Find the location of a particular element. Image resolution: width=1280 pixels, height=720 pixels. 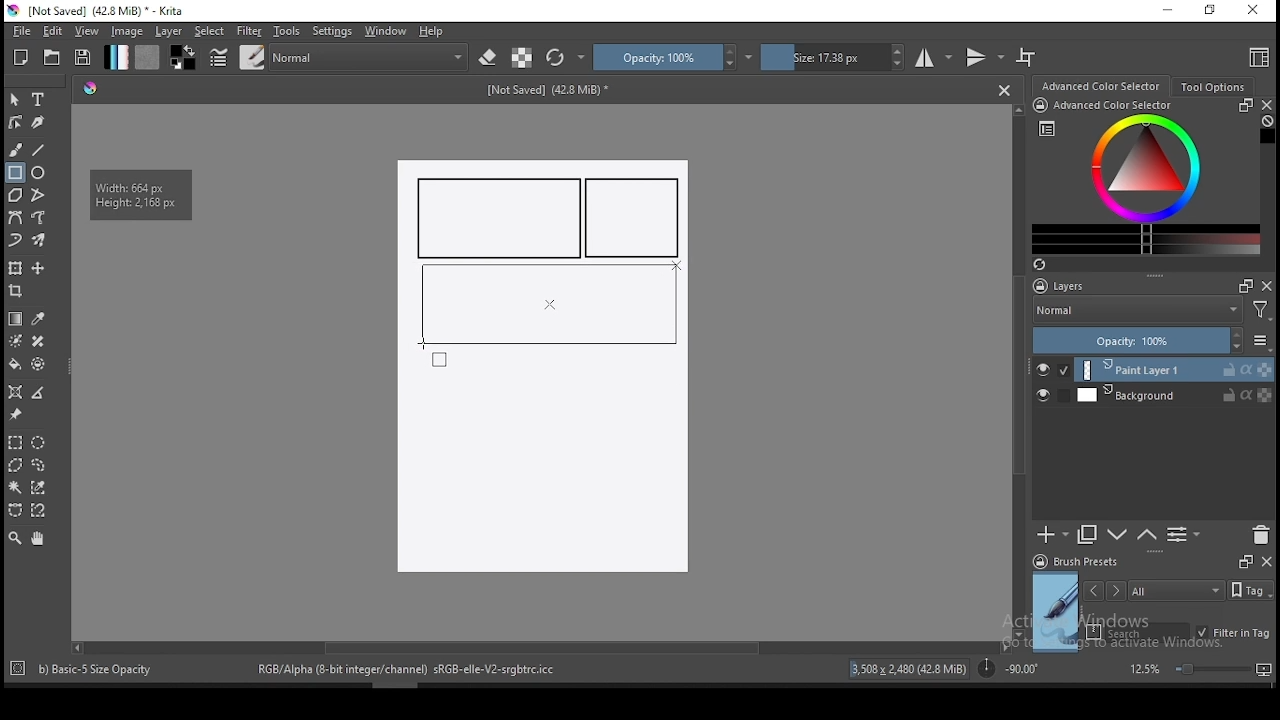

select is located at coordinates (210, 31).